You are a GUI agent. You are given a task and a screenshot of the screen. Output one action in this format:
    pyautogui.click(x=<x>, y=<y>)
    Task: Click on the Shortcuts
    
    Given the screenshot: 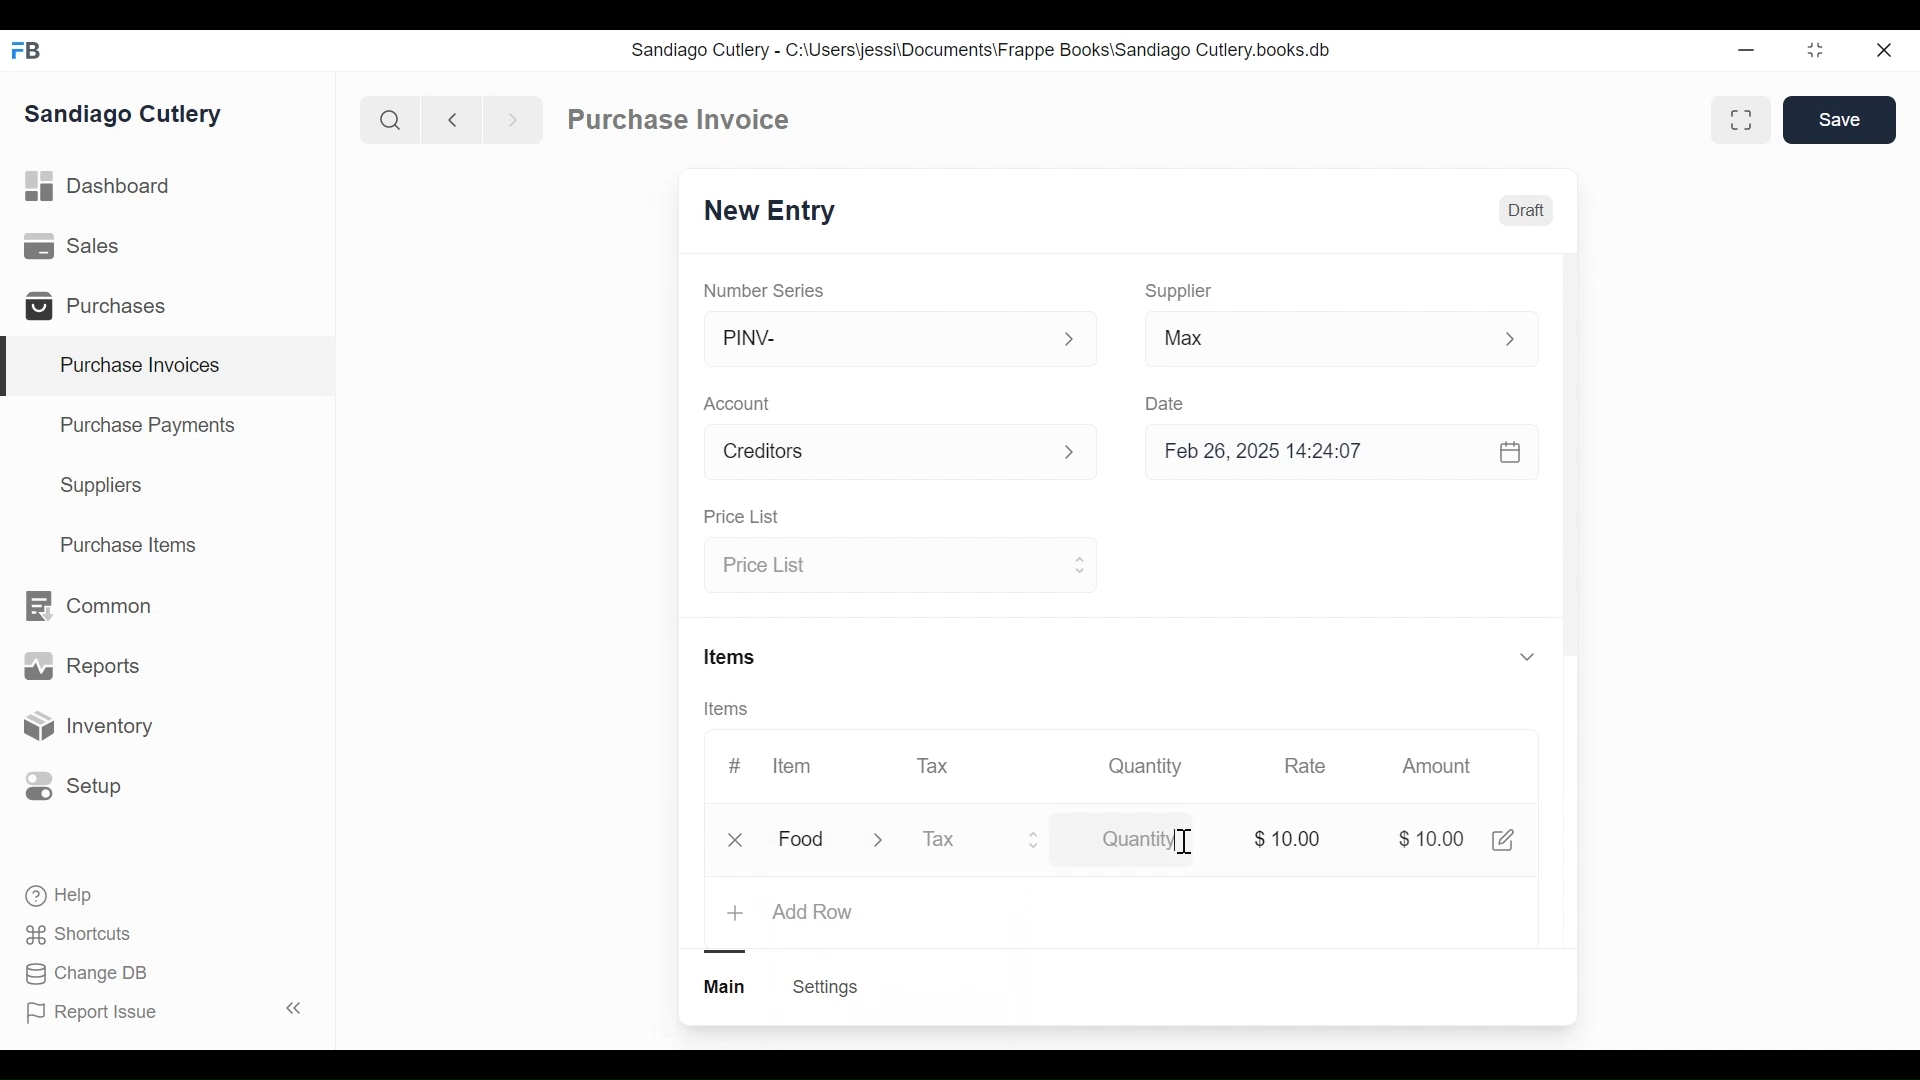 What is the action you would take?
    pyautogui.click(x=81, y=933)
    